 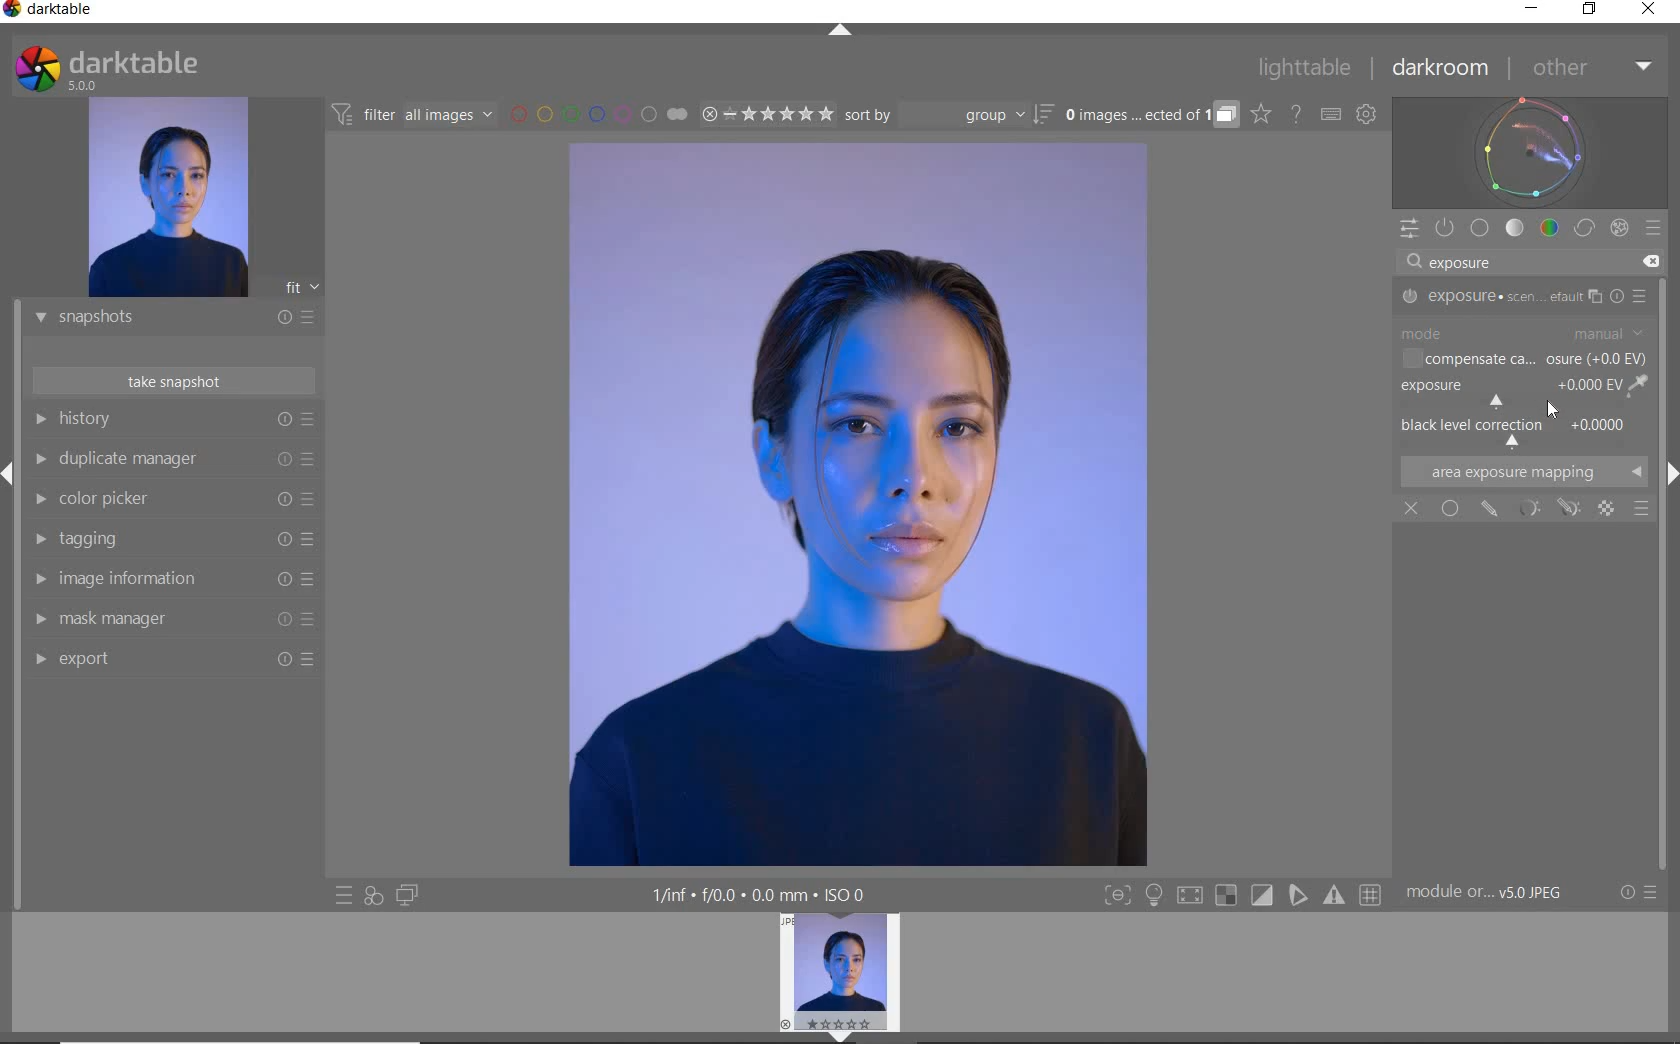 What do you see at coordinates (1550, 227) in the screenshot?
I see `COLOR` at bounding box center [1550, 227].